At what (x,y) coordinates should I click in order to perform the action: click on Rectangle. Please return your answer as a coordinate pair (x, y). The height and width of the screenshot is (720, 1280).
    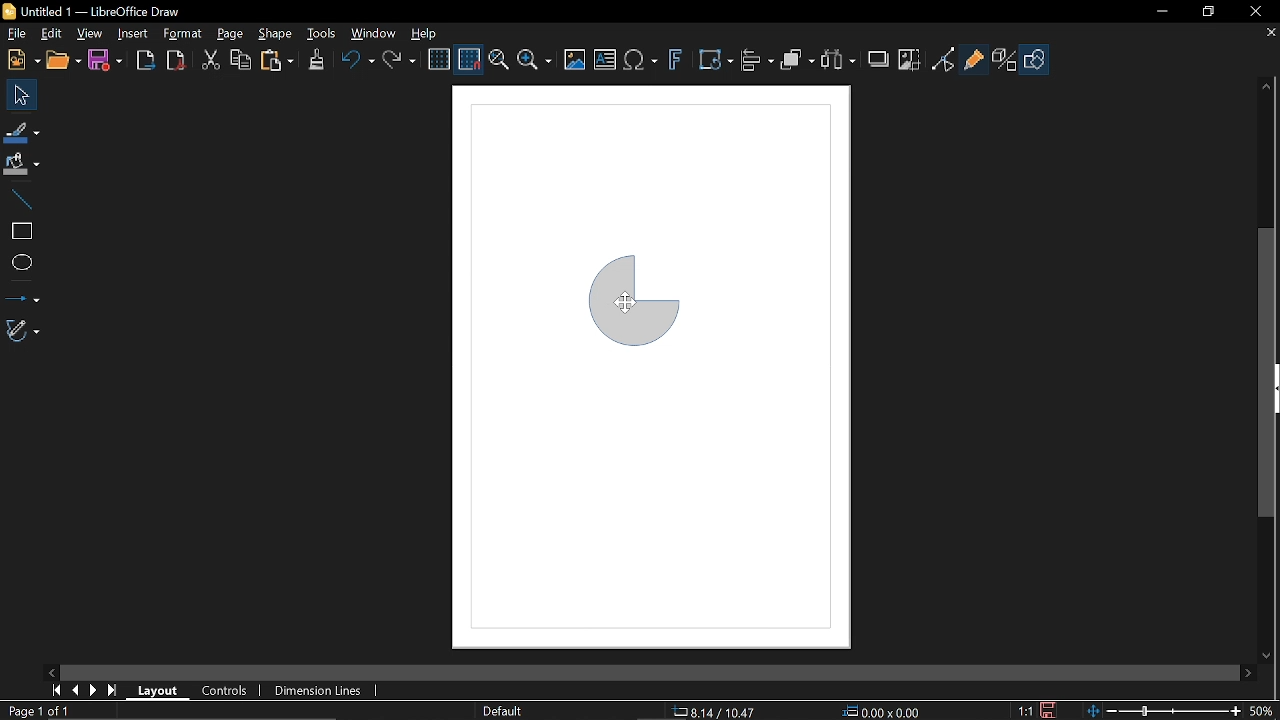
    Looking at the image, I should click on (18, 231).